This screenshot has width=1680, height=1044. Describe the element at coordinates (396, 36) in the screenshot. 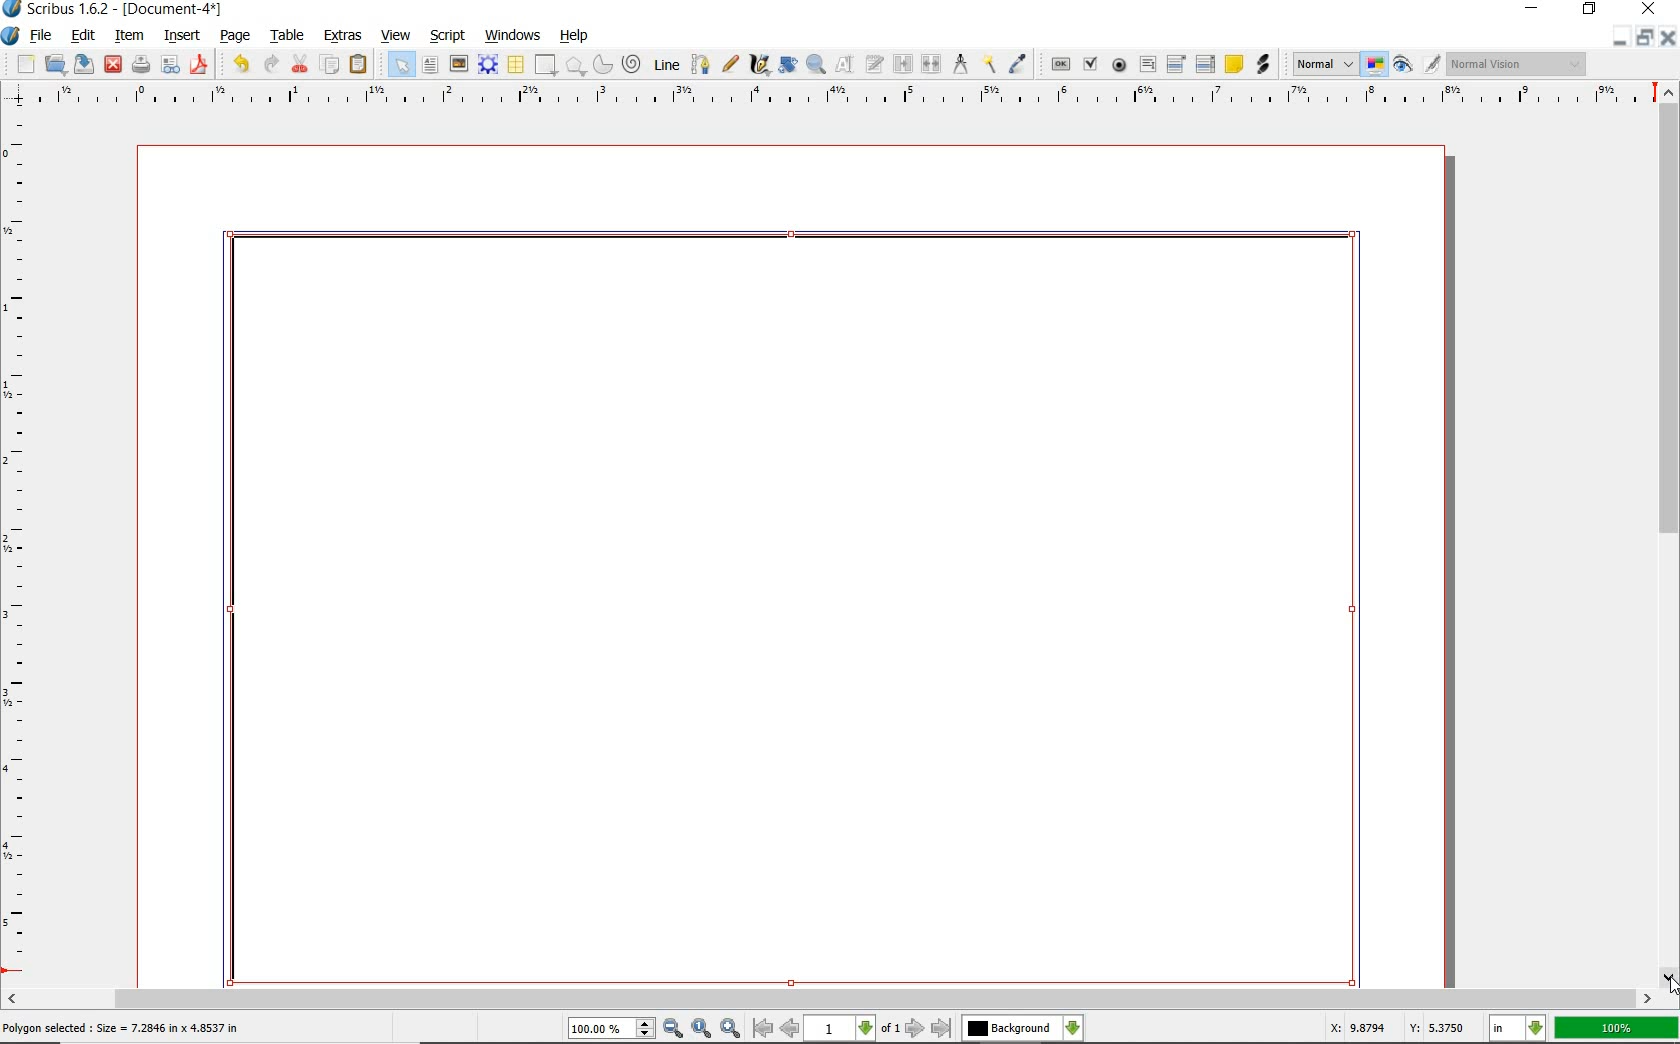

I see `view` at that location.